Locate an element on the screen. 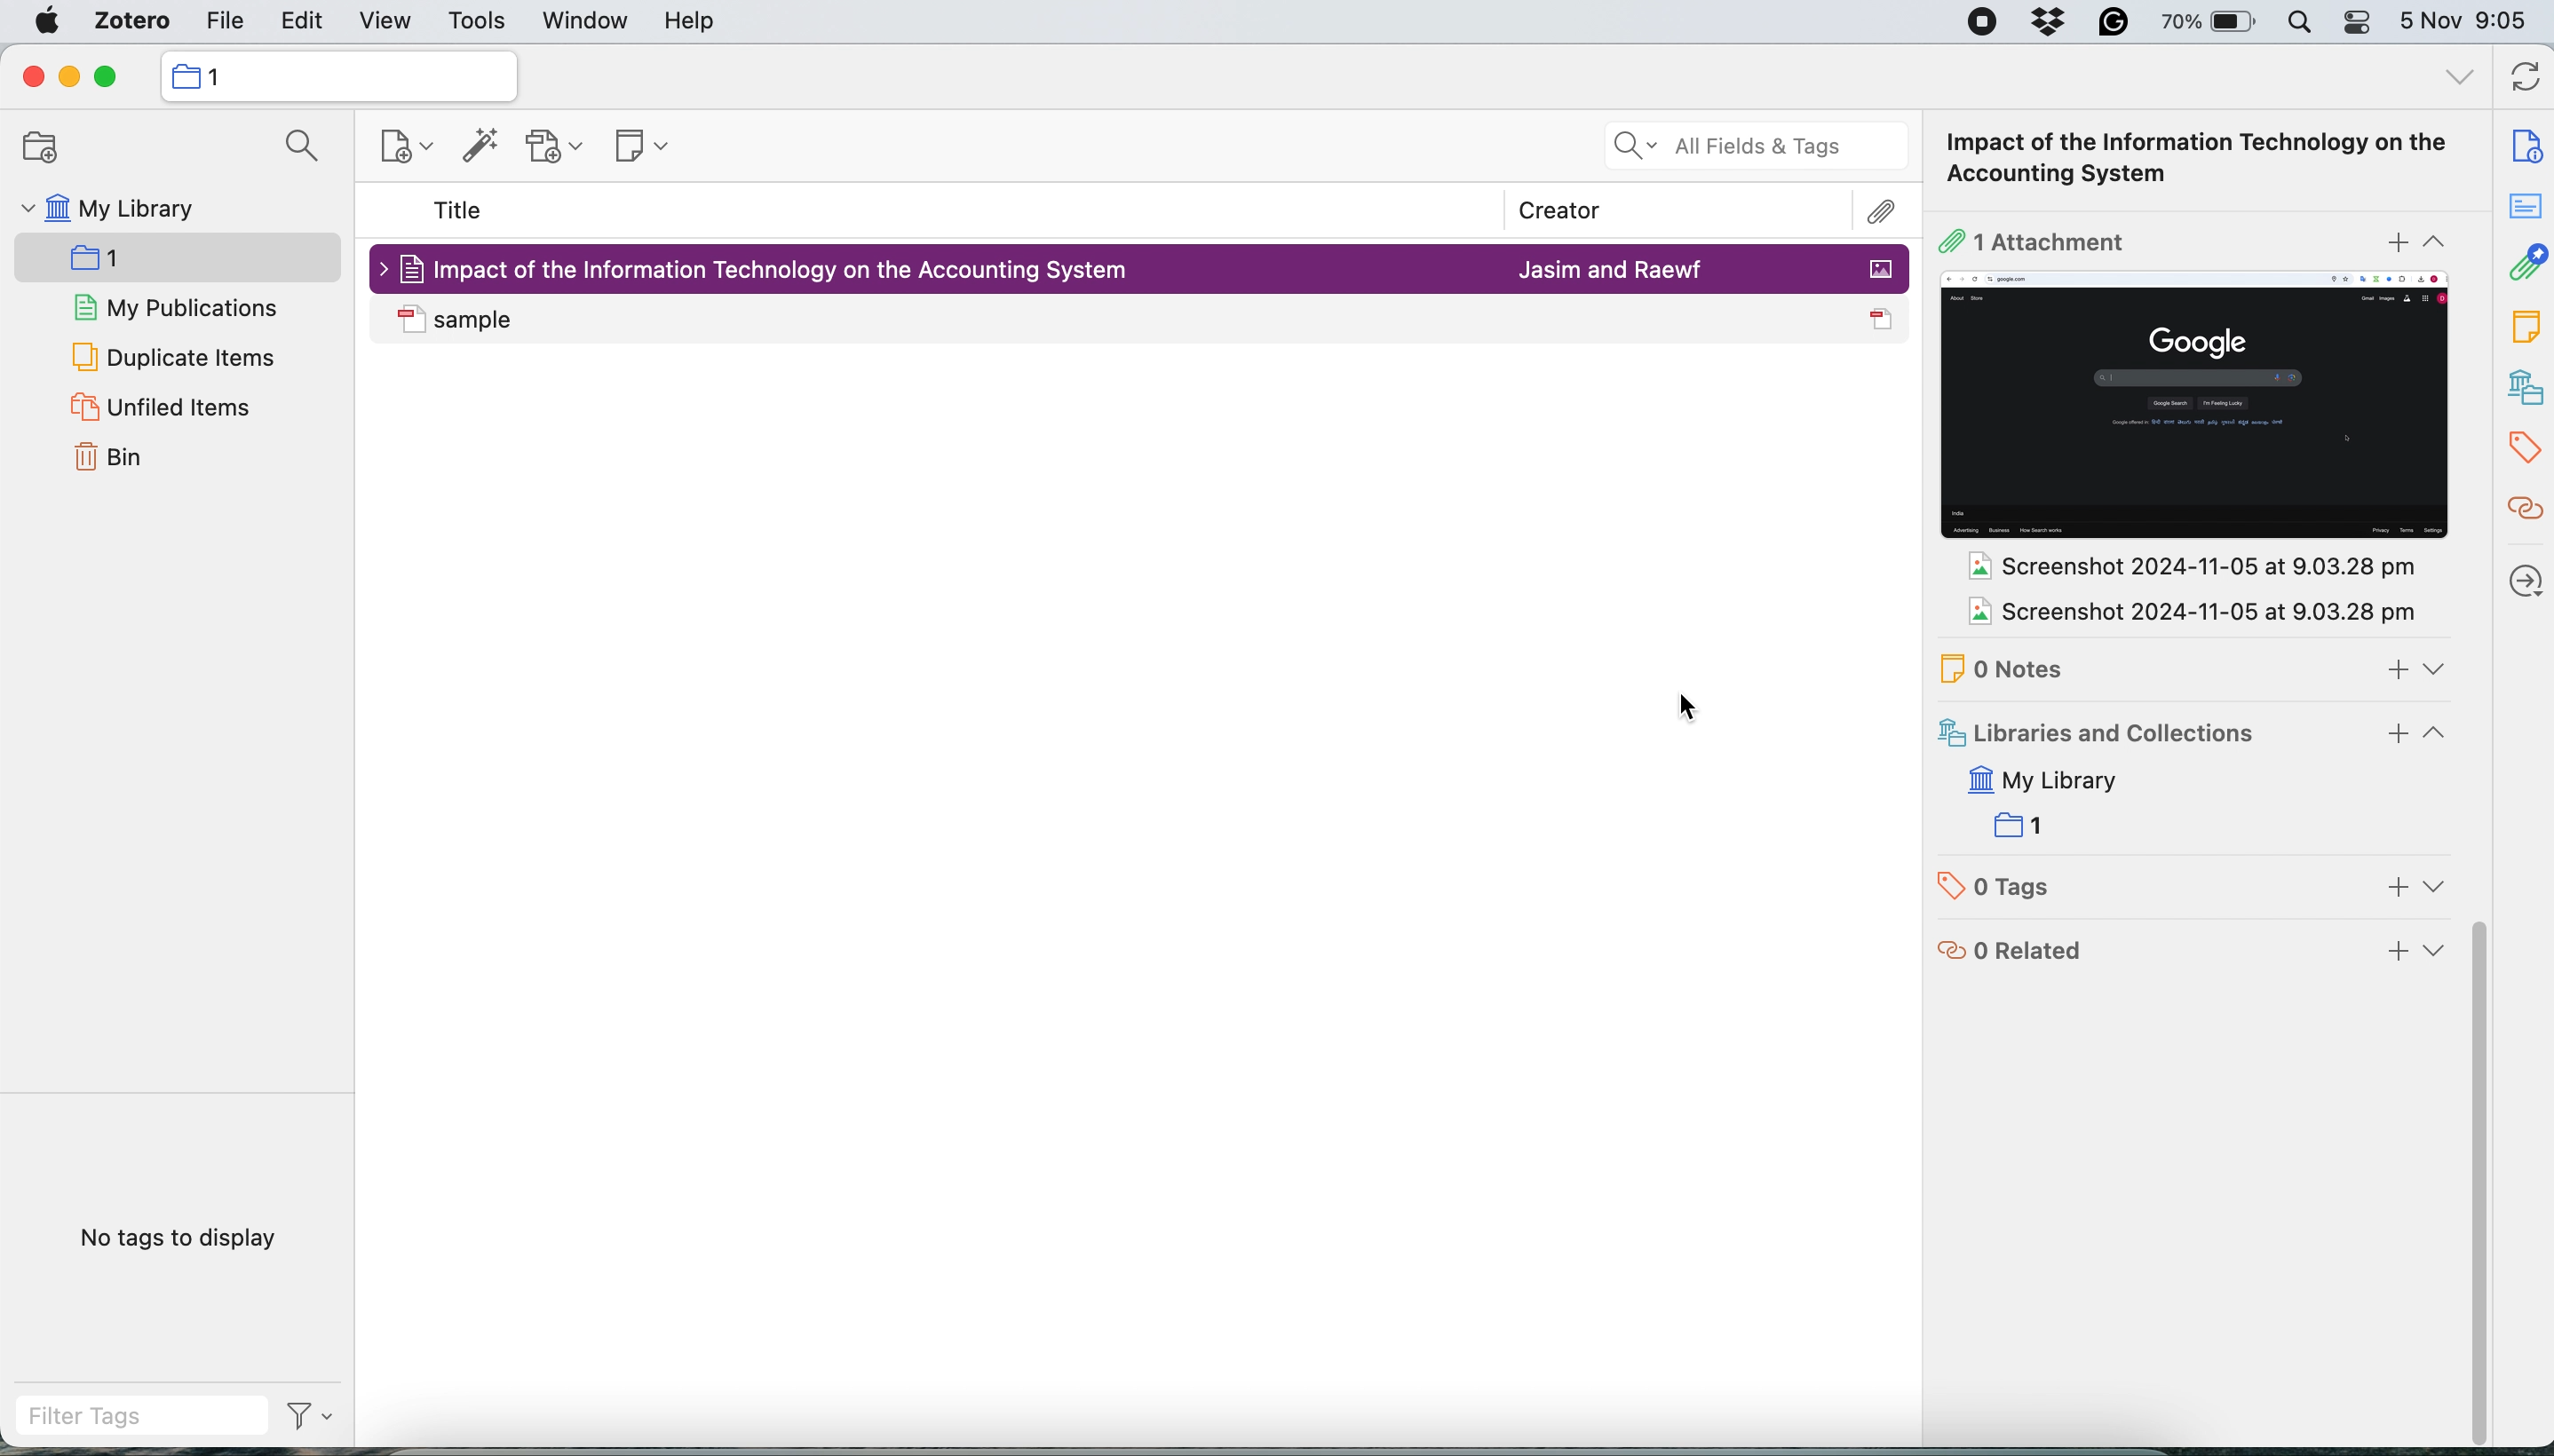 This screenshot has height=1456, width=2554. All feild & Tags is located at coordinates (1744, 135).